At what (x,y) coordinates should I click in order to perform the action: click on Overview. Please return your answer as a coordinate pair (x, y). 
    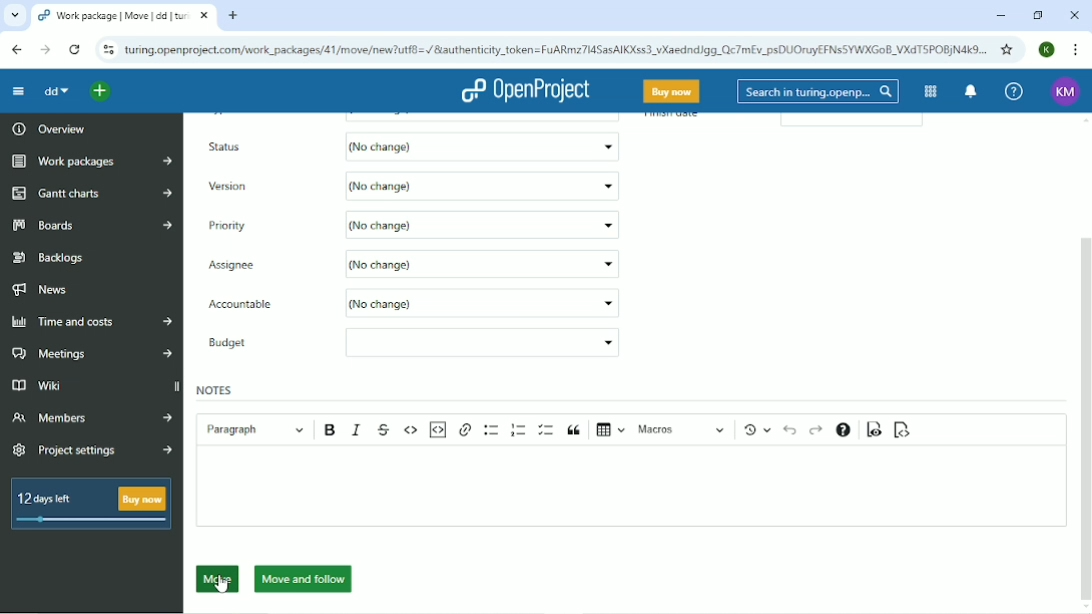
    Looking at the image, I should click on (47, 128).